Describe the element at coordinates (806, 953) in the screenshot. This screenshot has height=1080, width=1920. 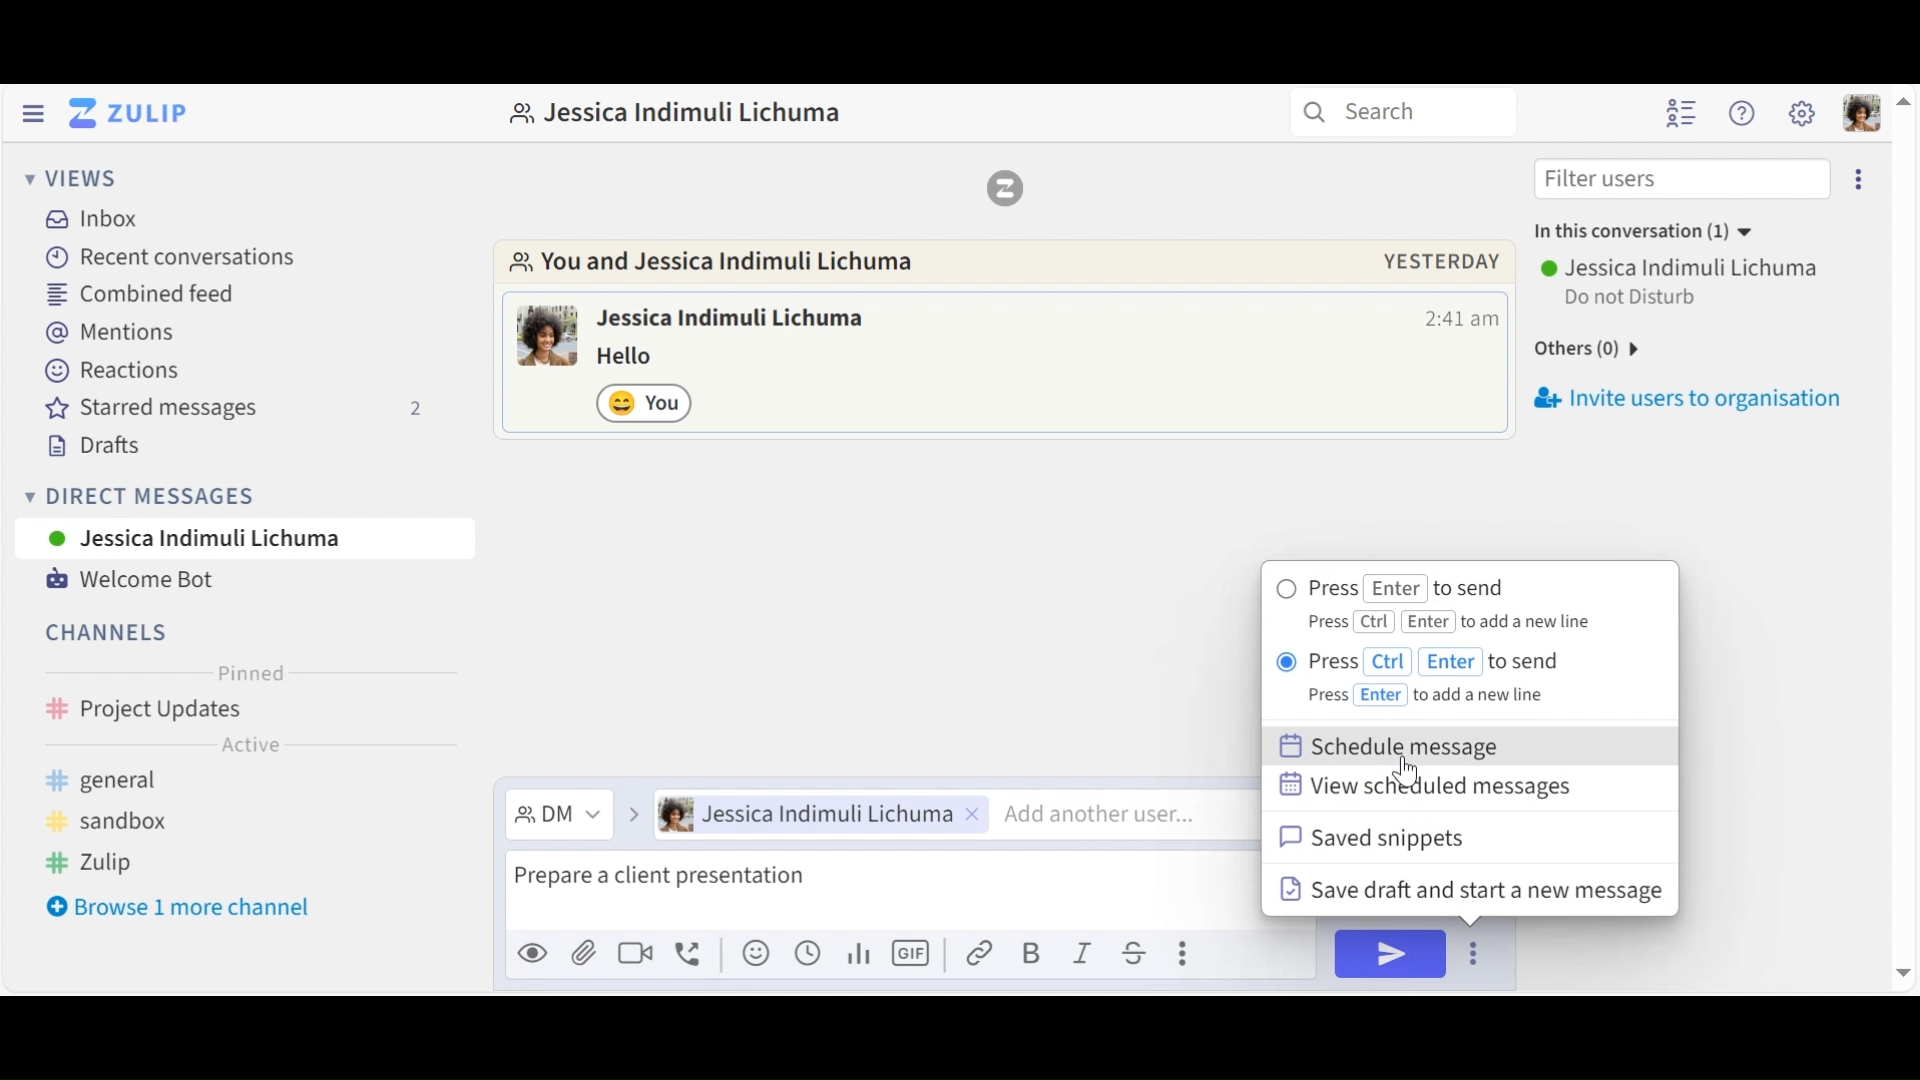
I see `Add global time` at that location.